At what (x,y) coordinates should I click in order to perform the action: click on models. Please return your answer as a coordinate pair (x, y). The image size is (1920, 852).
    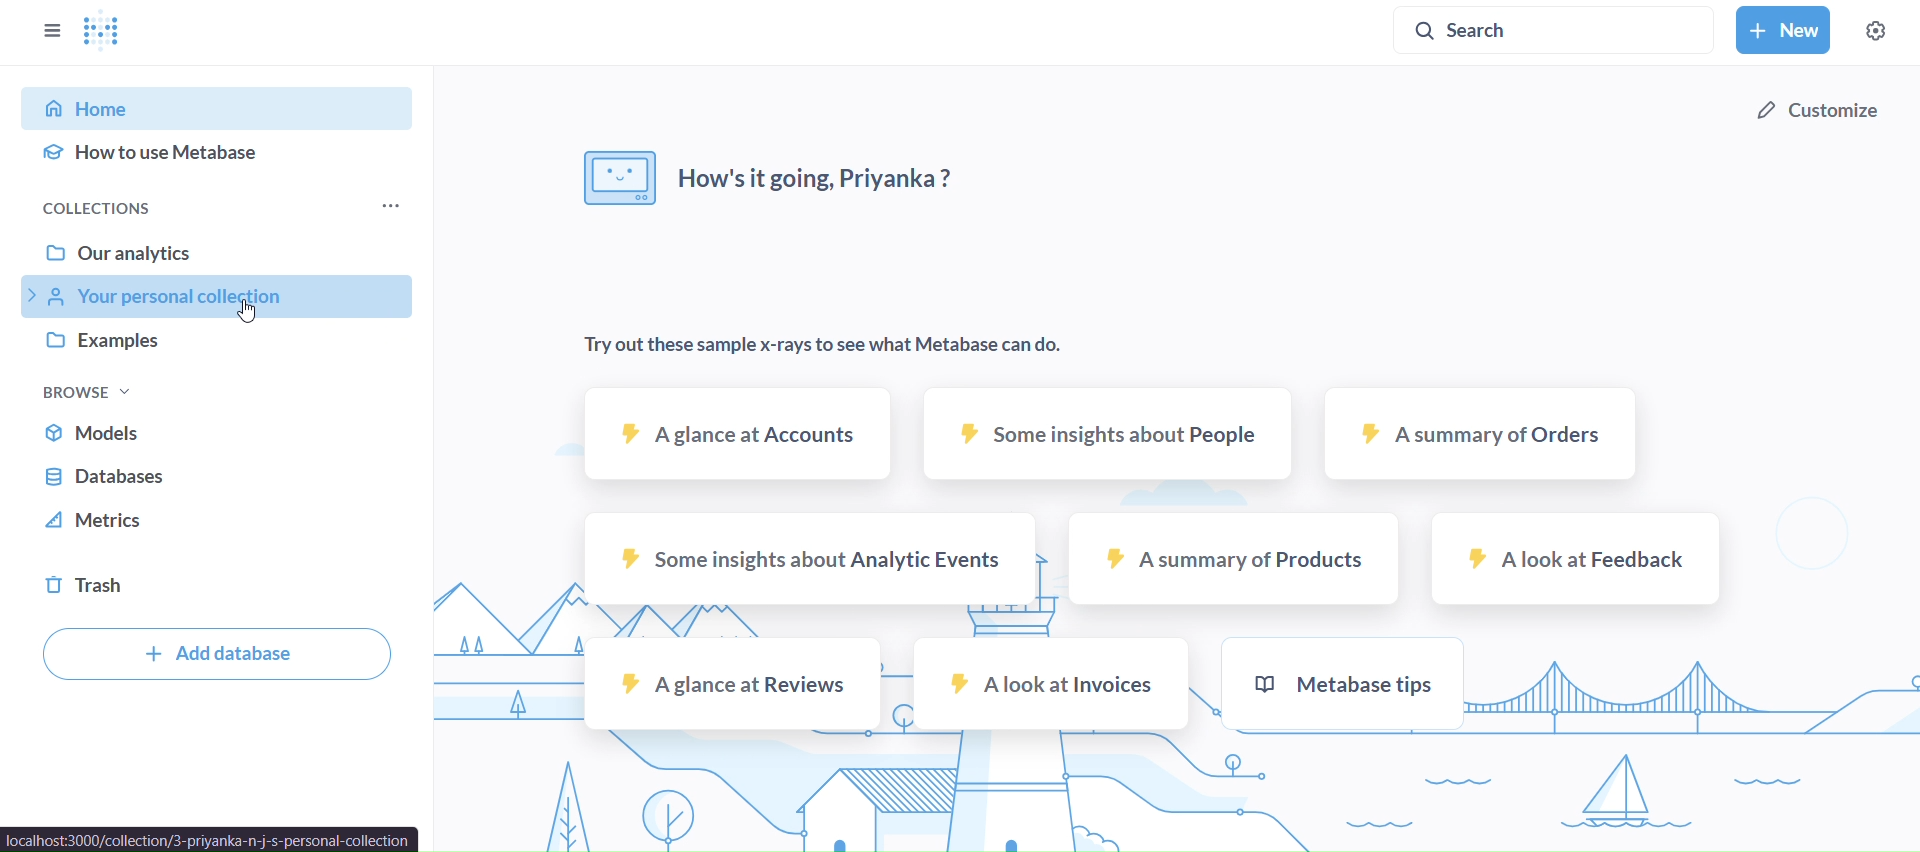
    Looking at the image, I should click on (219, 431).